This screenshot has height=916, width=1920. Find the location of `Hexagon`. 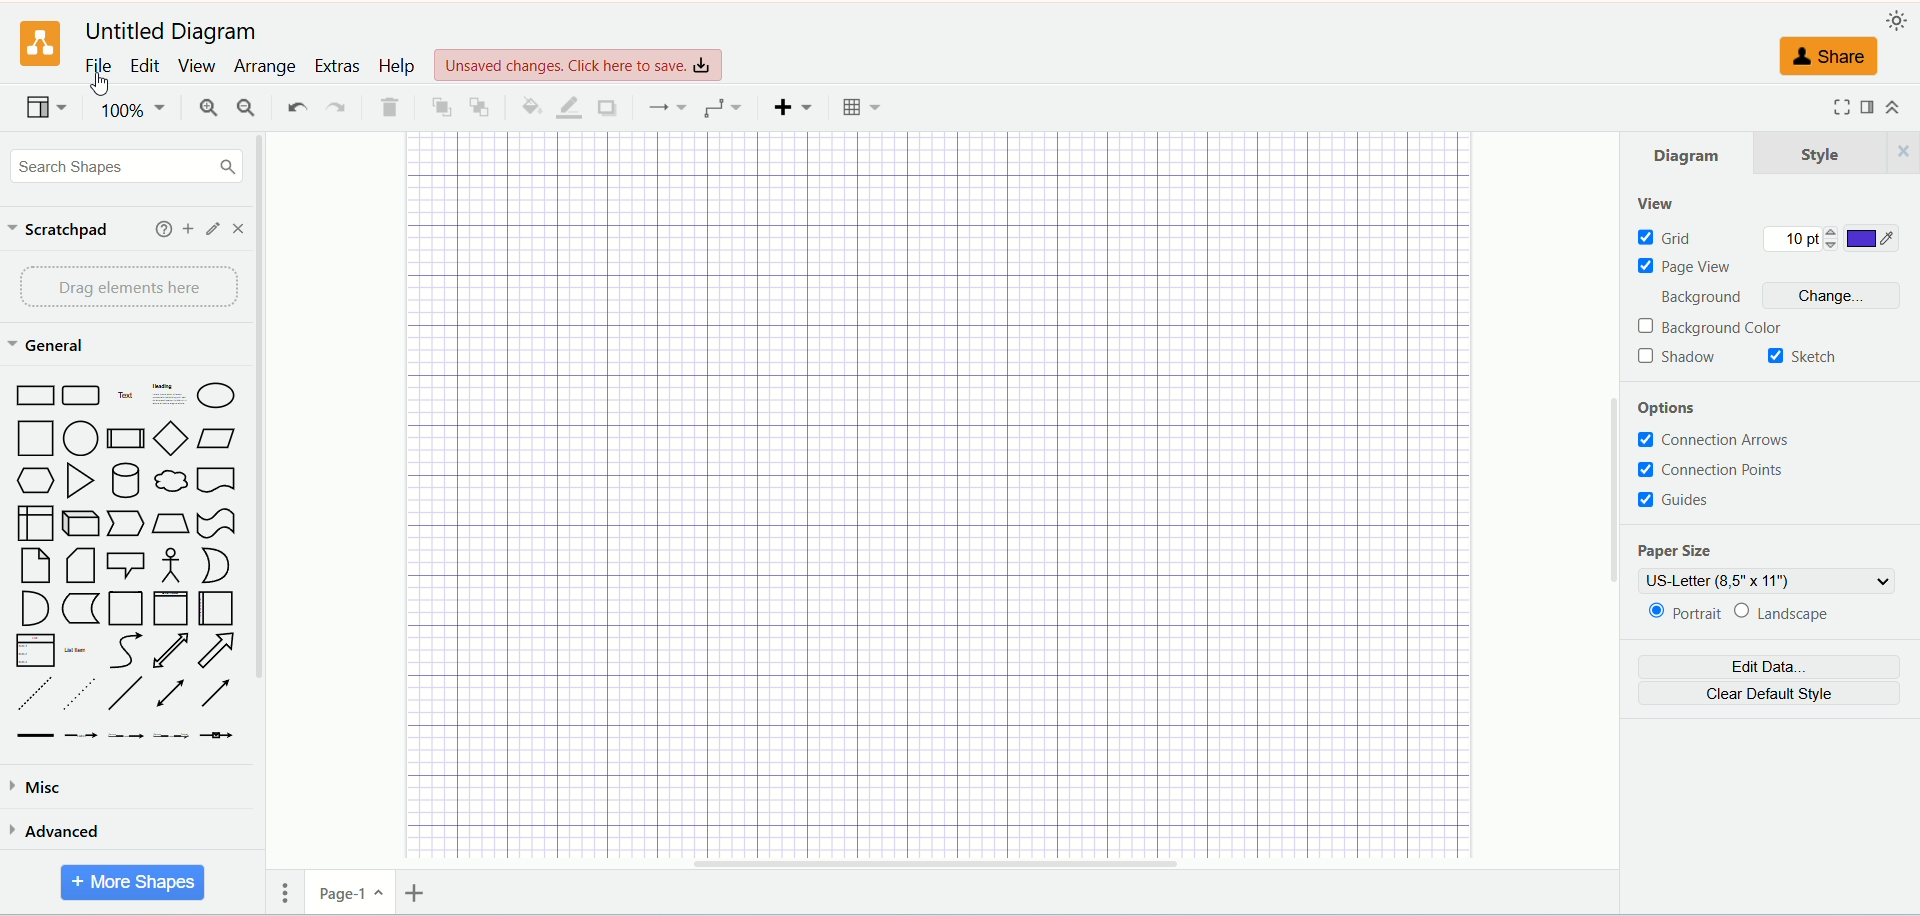

Hexagon is located at coordinates (37, 482).